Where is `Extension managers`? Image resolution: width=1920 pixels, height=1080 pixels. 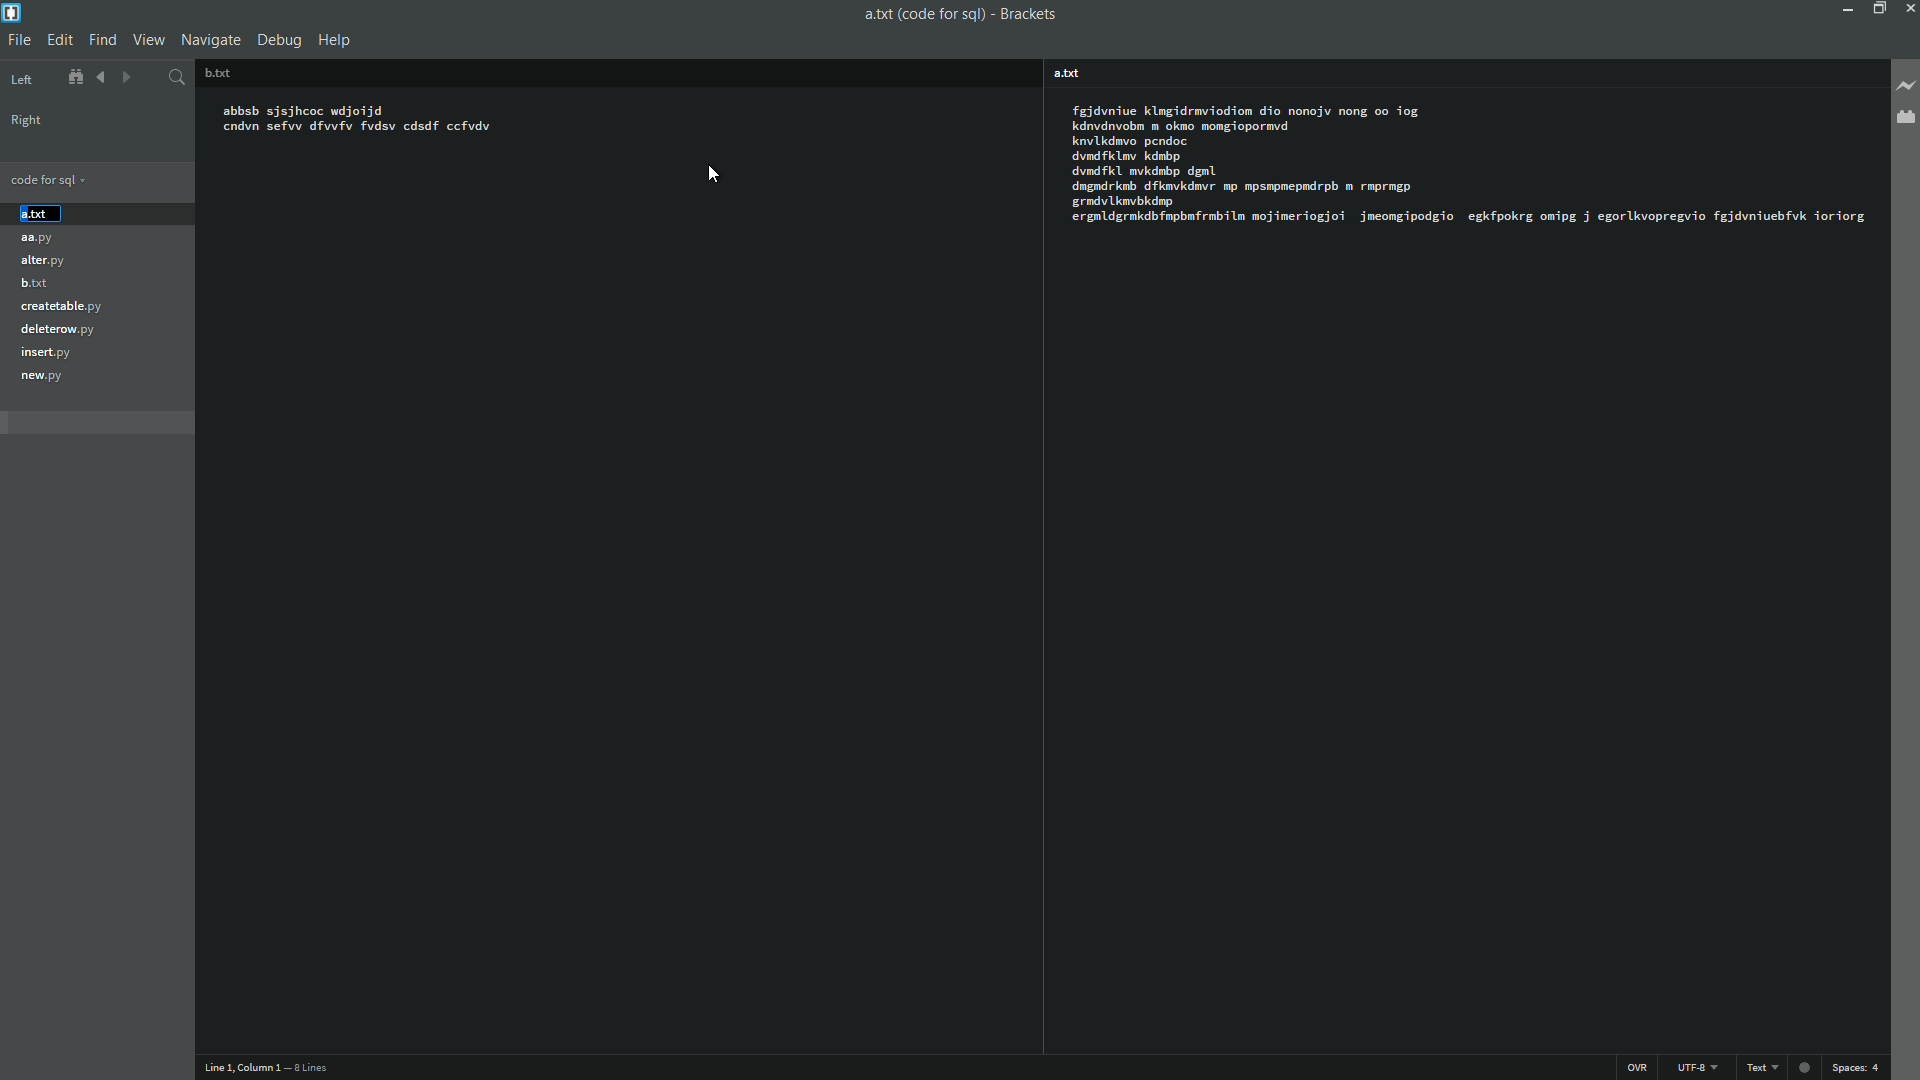 Extension managers is located at coordinates (1904, 120).